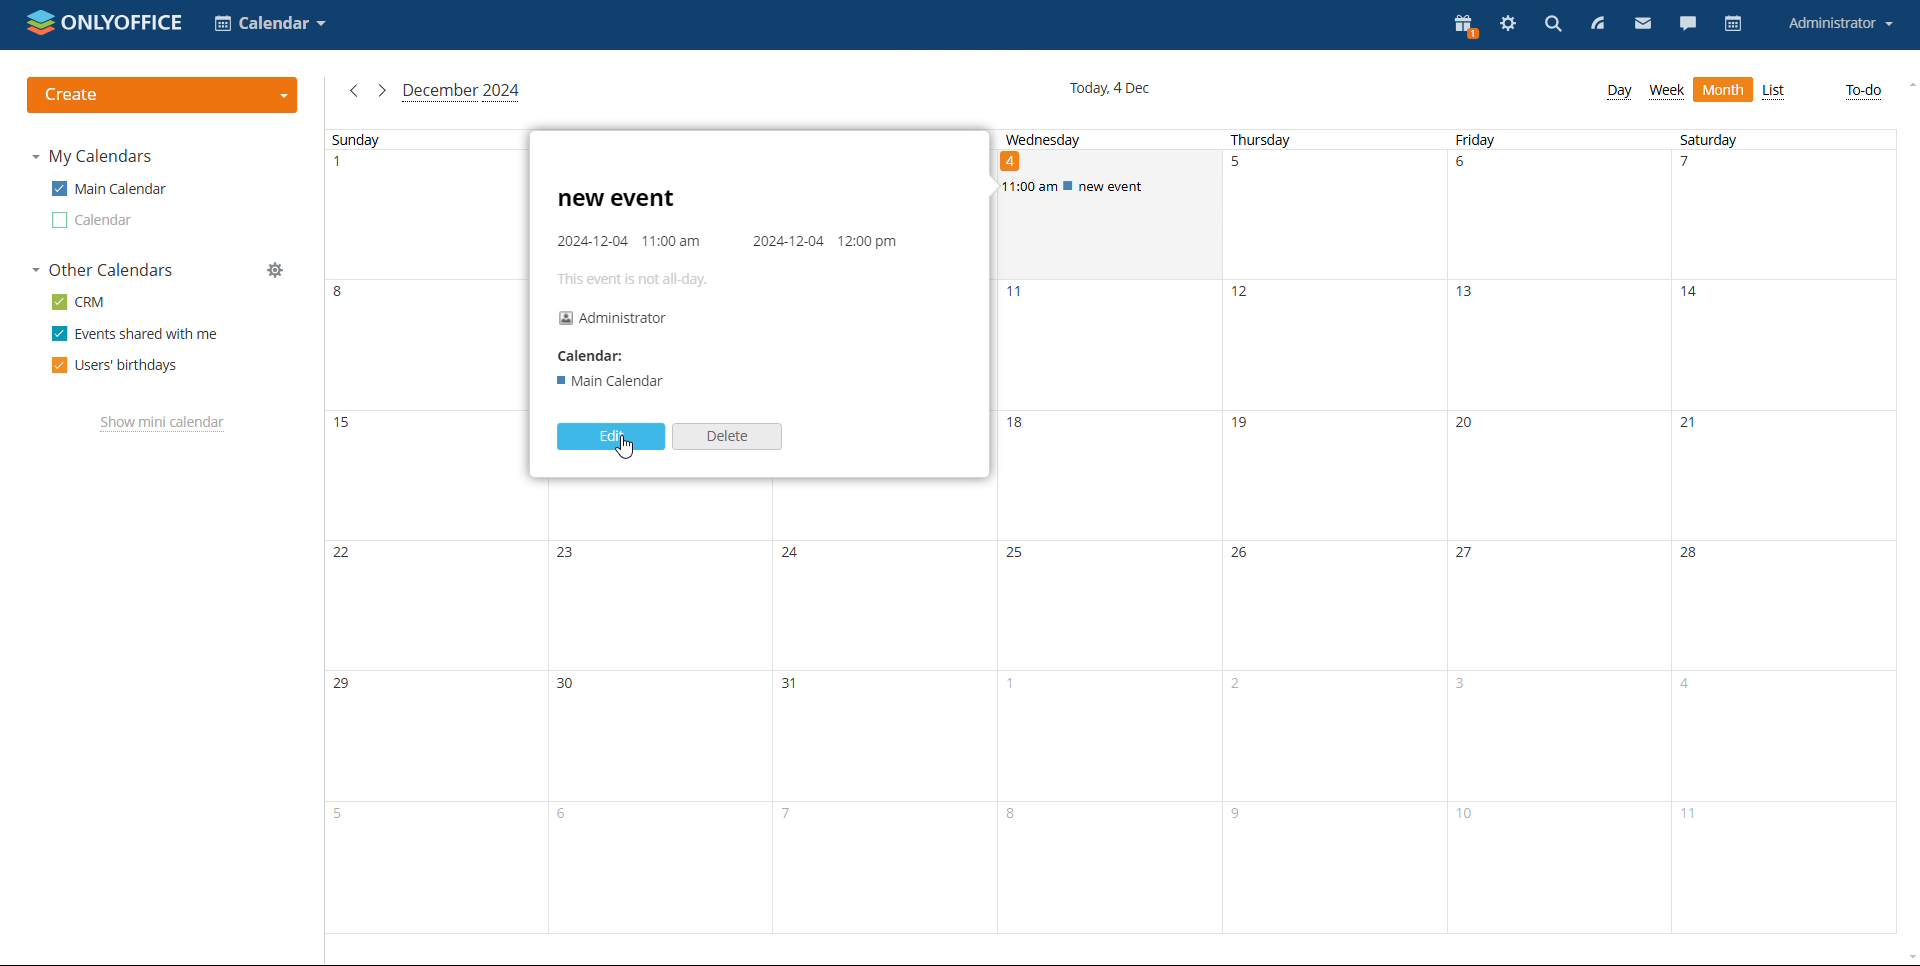  What do you see at coordinates (113, 365) in the screenshot?
I see `users' birthdays` at bounding box center [113, 365].